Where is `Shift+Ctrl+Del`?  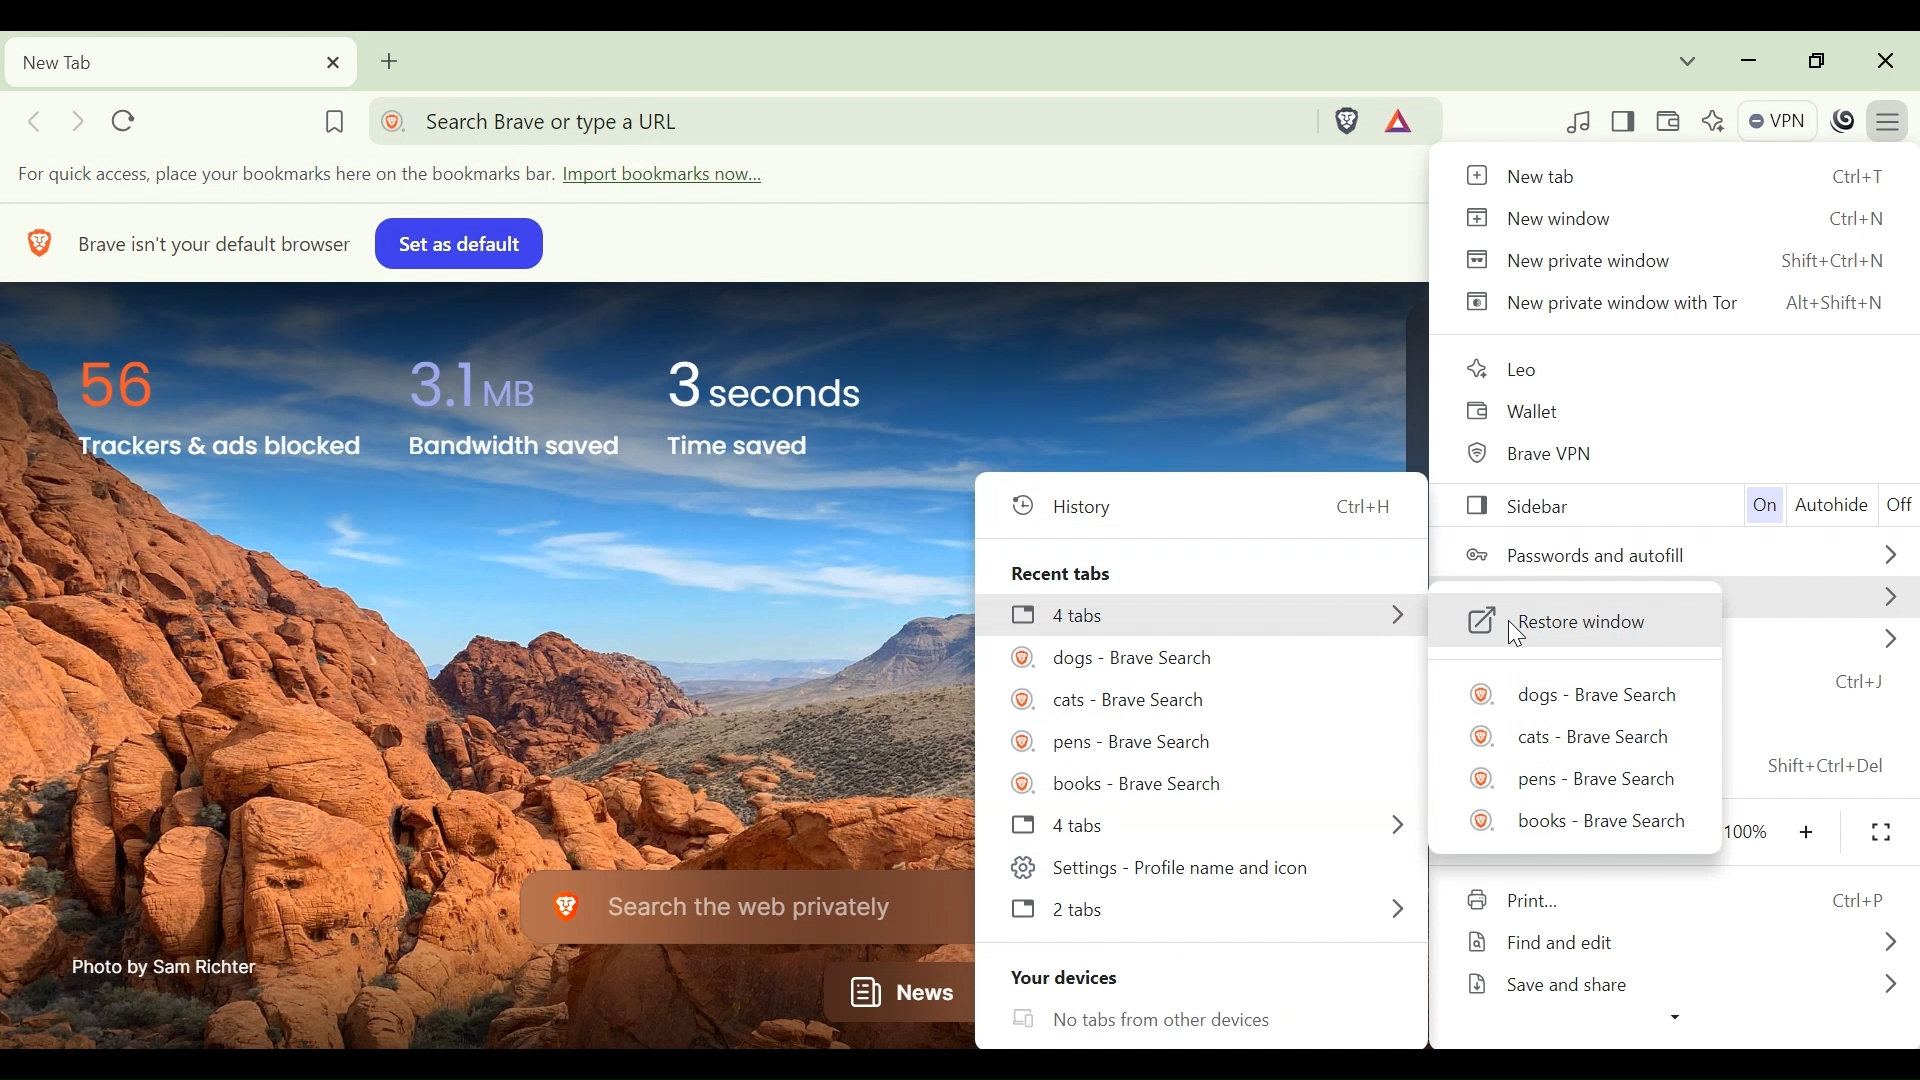 Shift+Ctrl+Del is located at coordinates (1835, 764).